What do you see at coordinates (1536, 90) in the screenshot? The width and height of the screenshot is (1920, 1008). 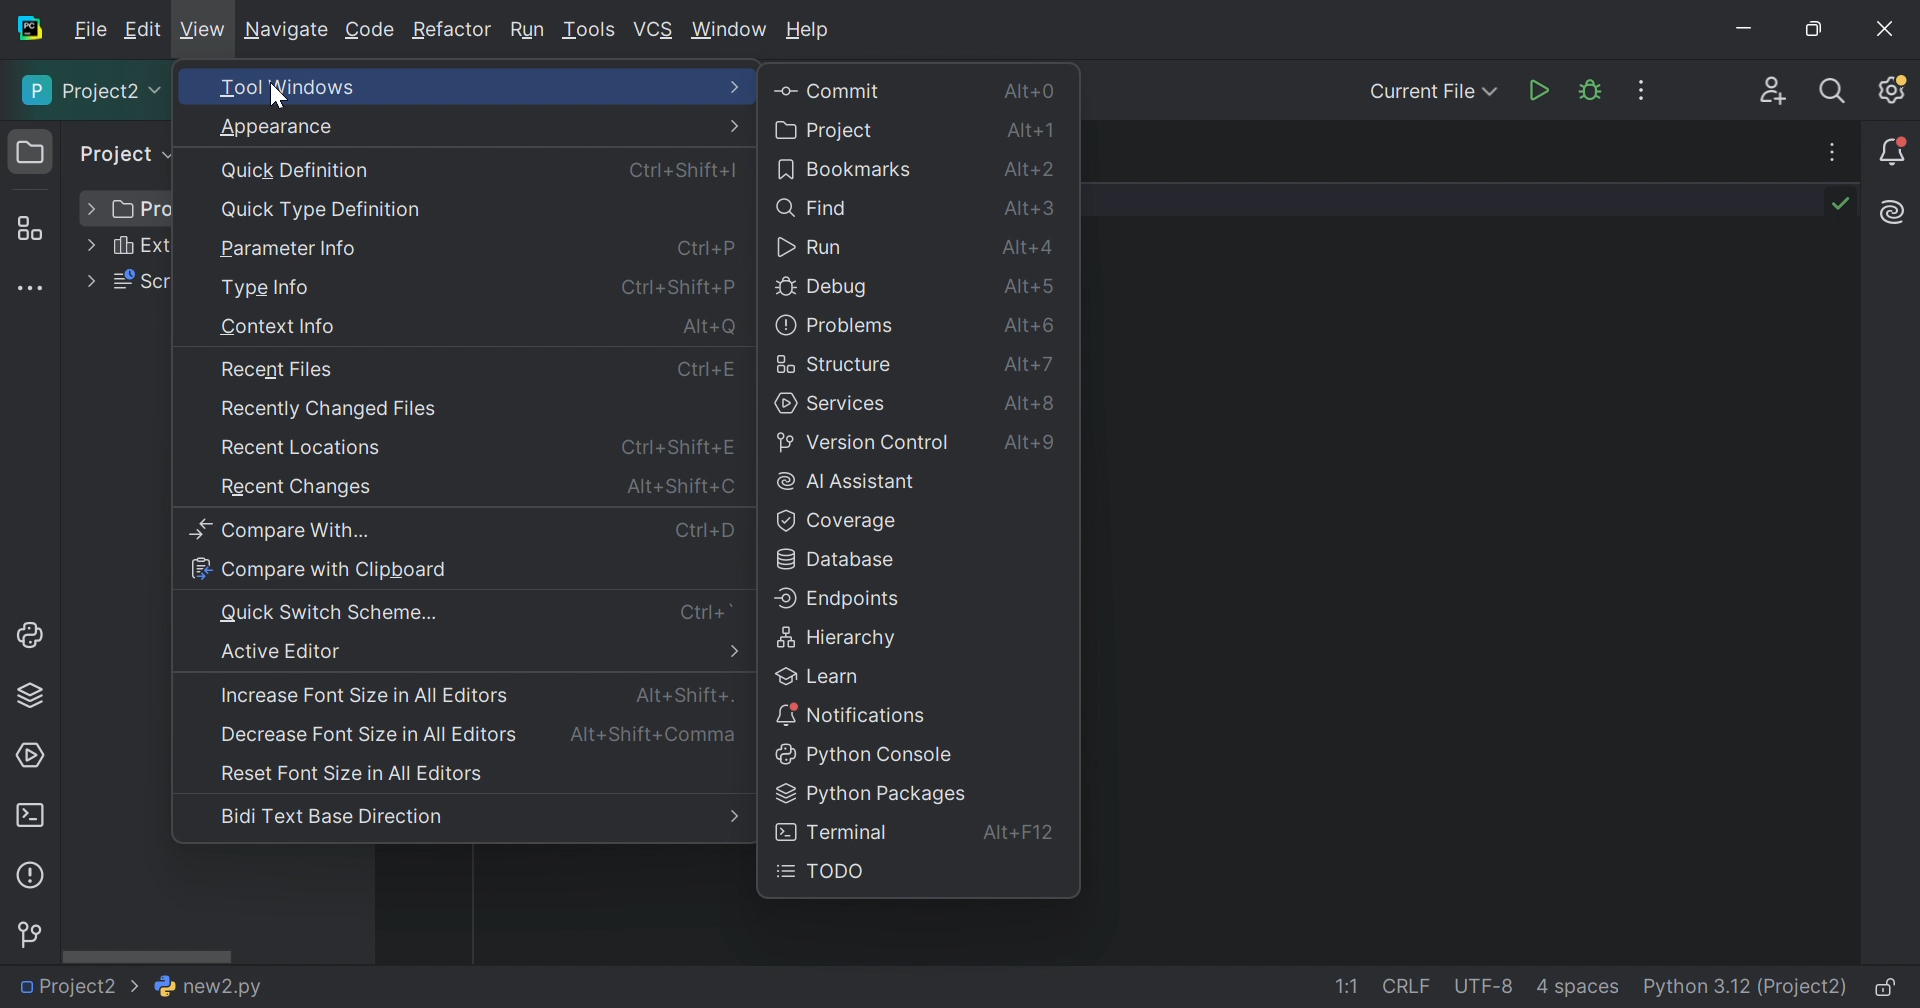 I see `Run` at bounding box center [1536, 90].